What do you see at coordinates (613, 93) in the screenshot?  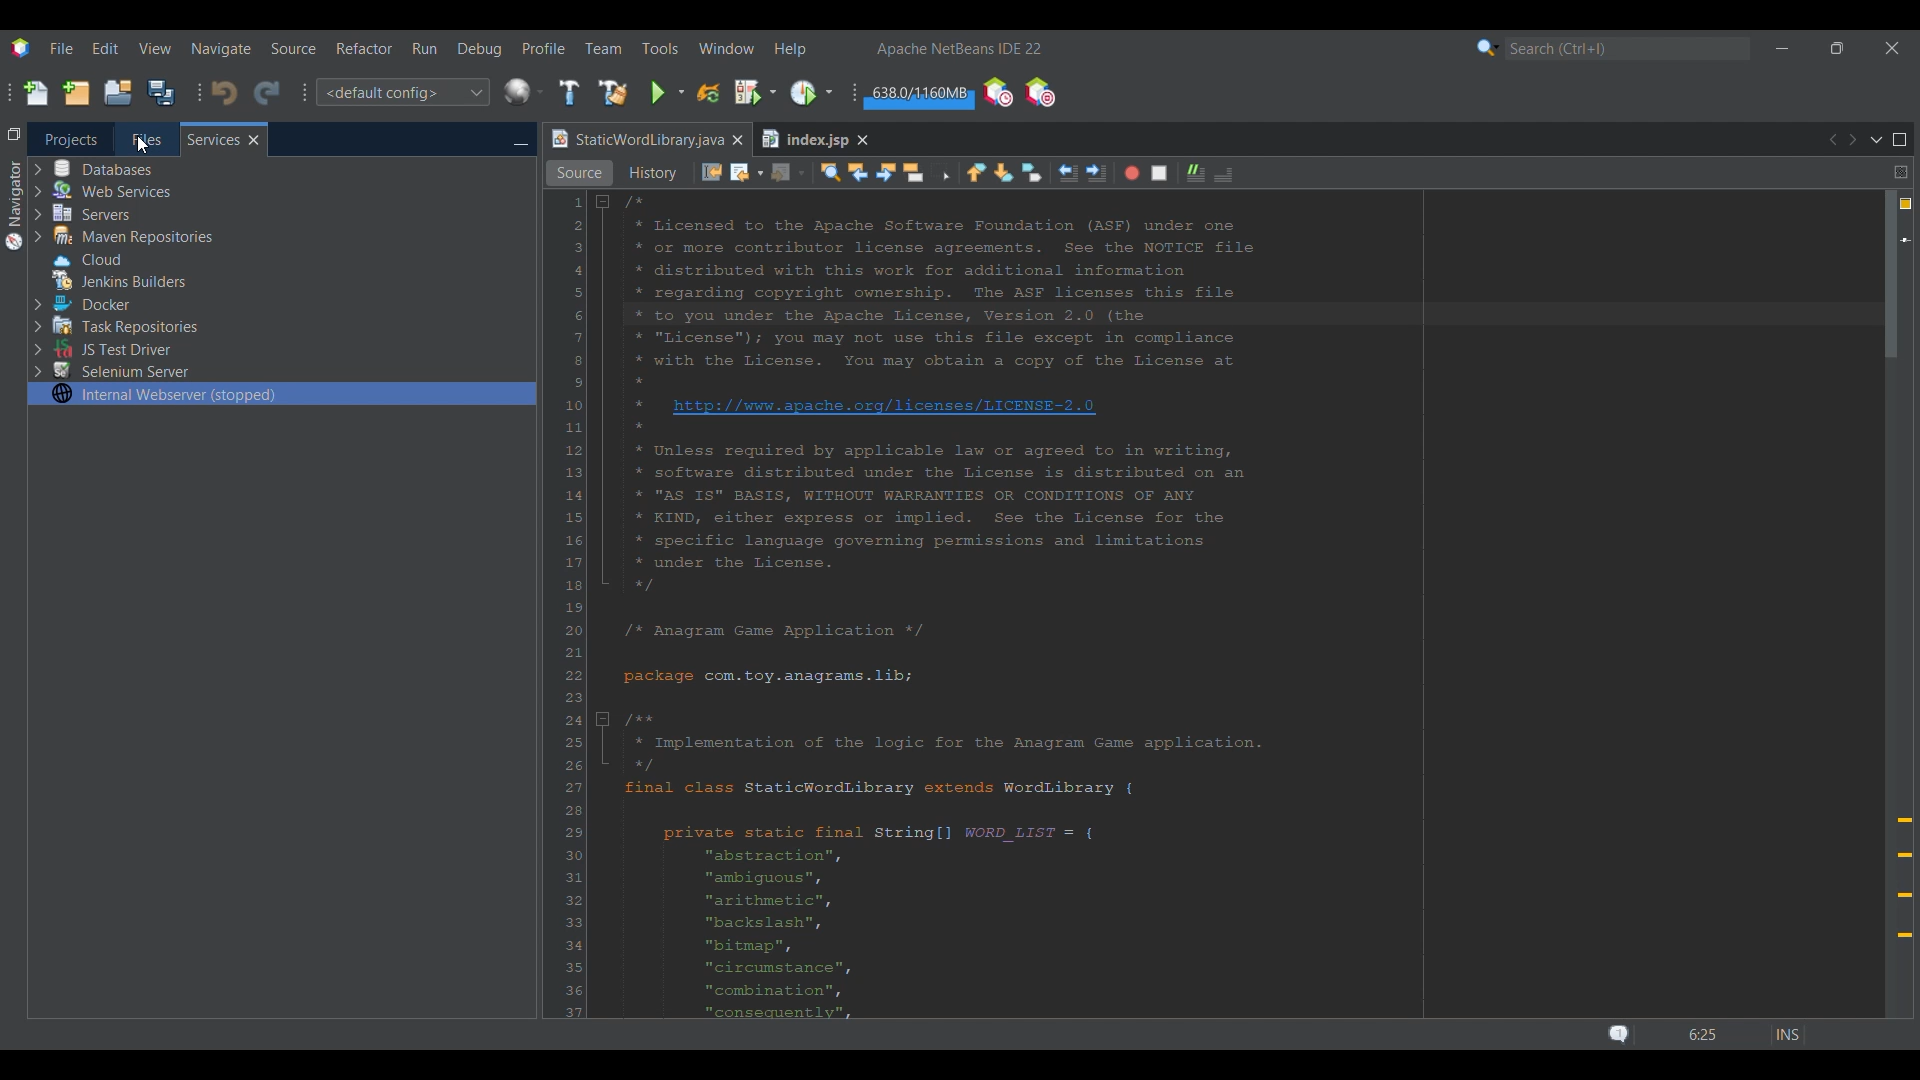 I see `Clean and build main project` at bounding box center [613, 93].